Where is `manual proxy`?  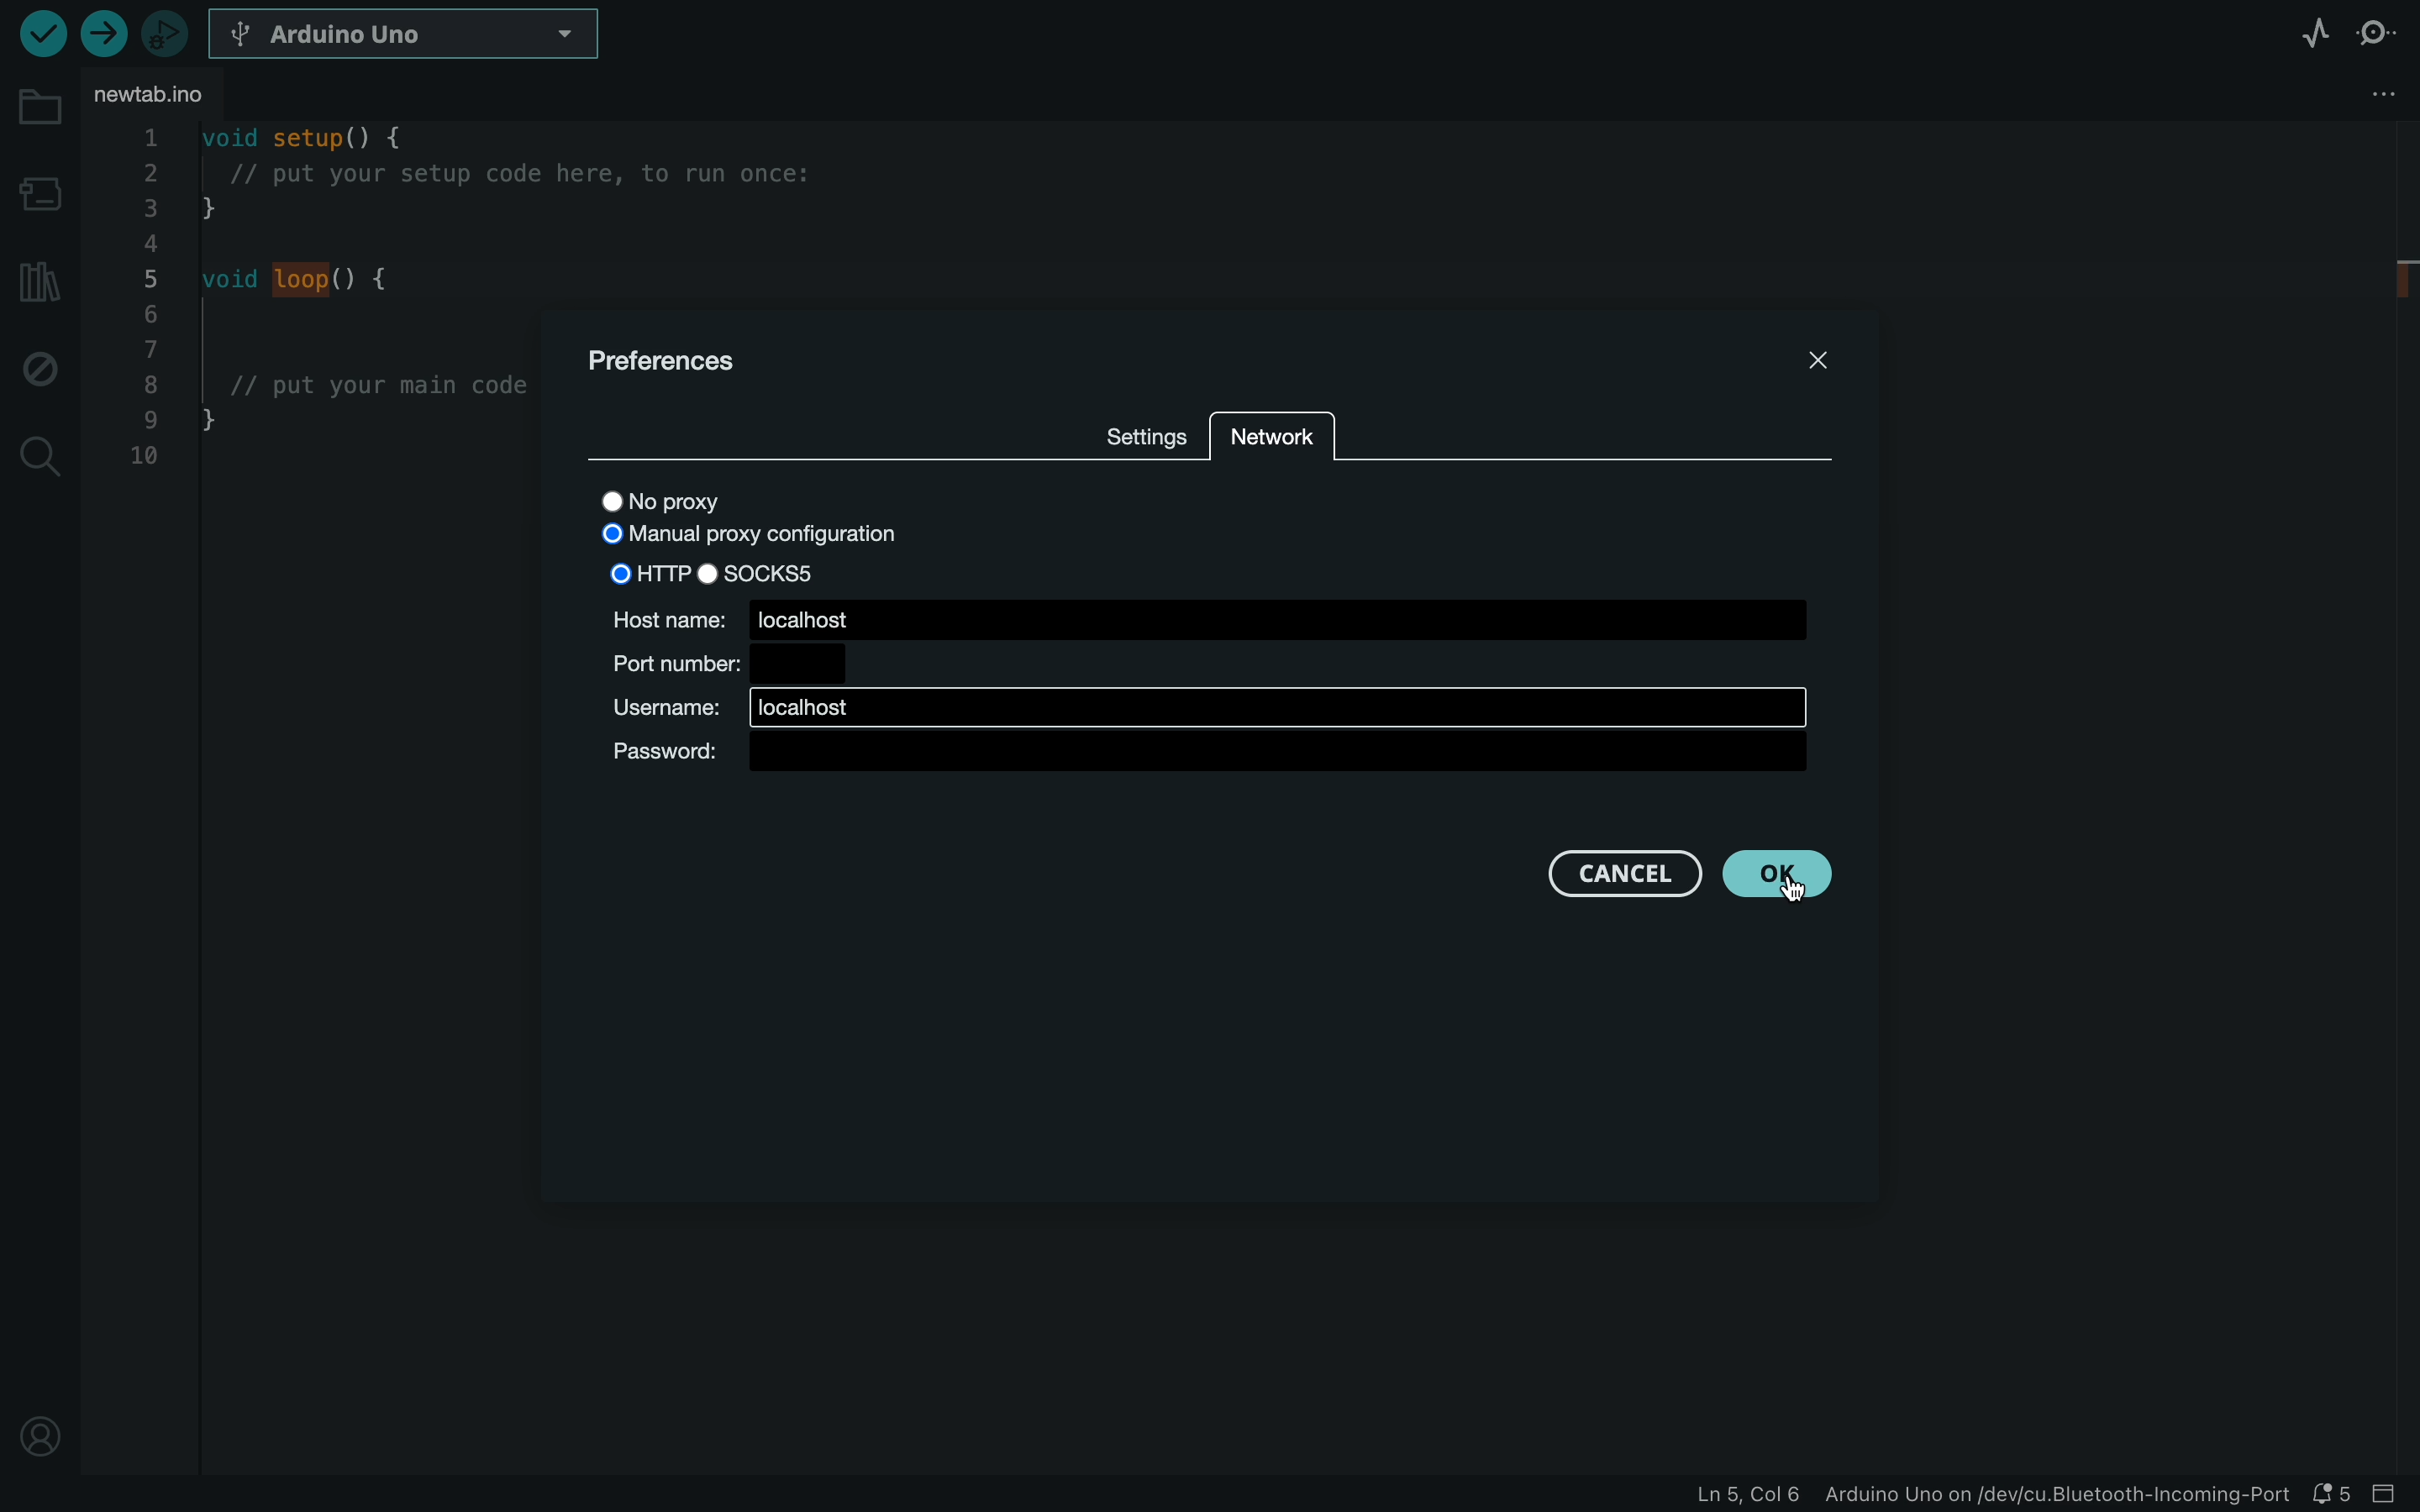
manual proxy is located at coordinates (764, 538).